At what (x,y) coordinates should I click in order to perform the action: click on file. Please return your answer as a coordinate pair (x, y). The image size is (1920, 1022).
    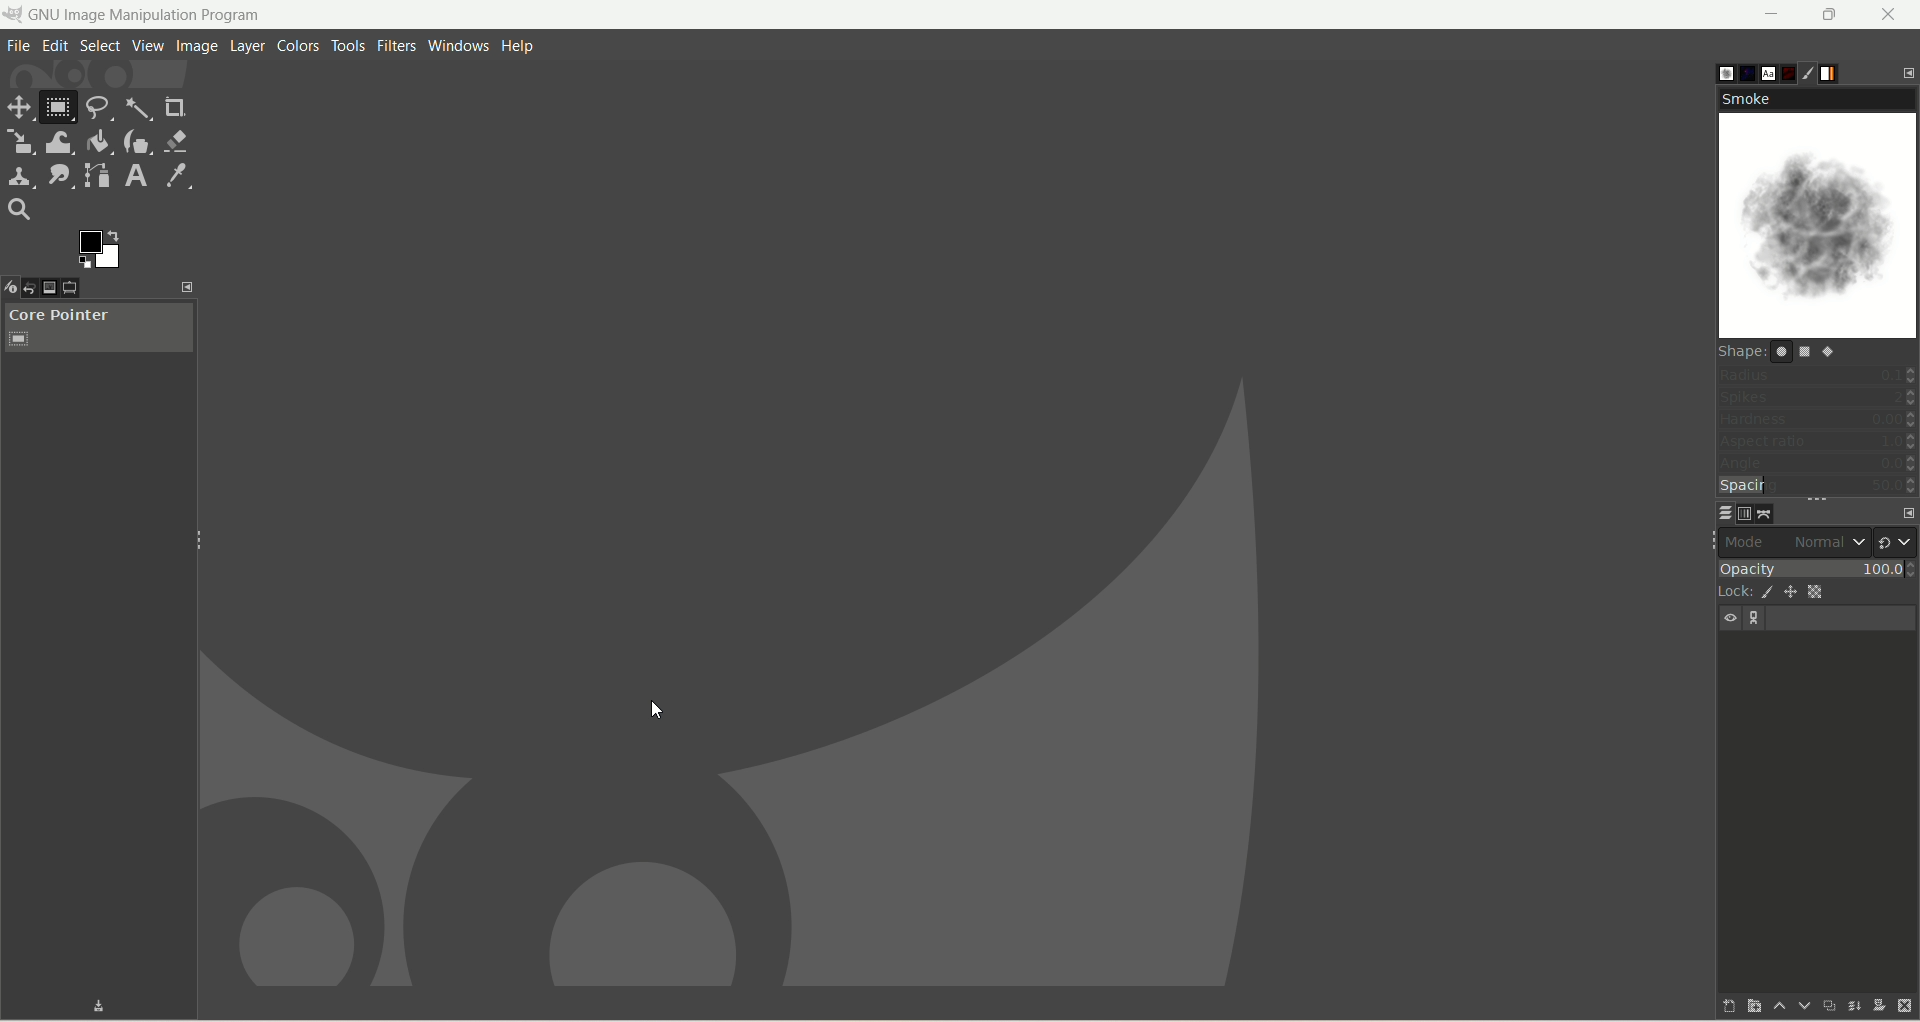
    Looking at the image, I should click on (19, 48).